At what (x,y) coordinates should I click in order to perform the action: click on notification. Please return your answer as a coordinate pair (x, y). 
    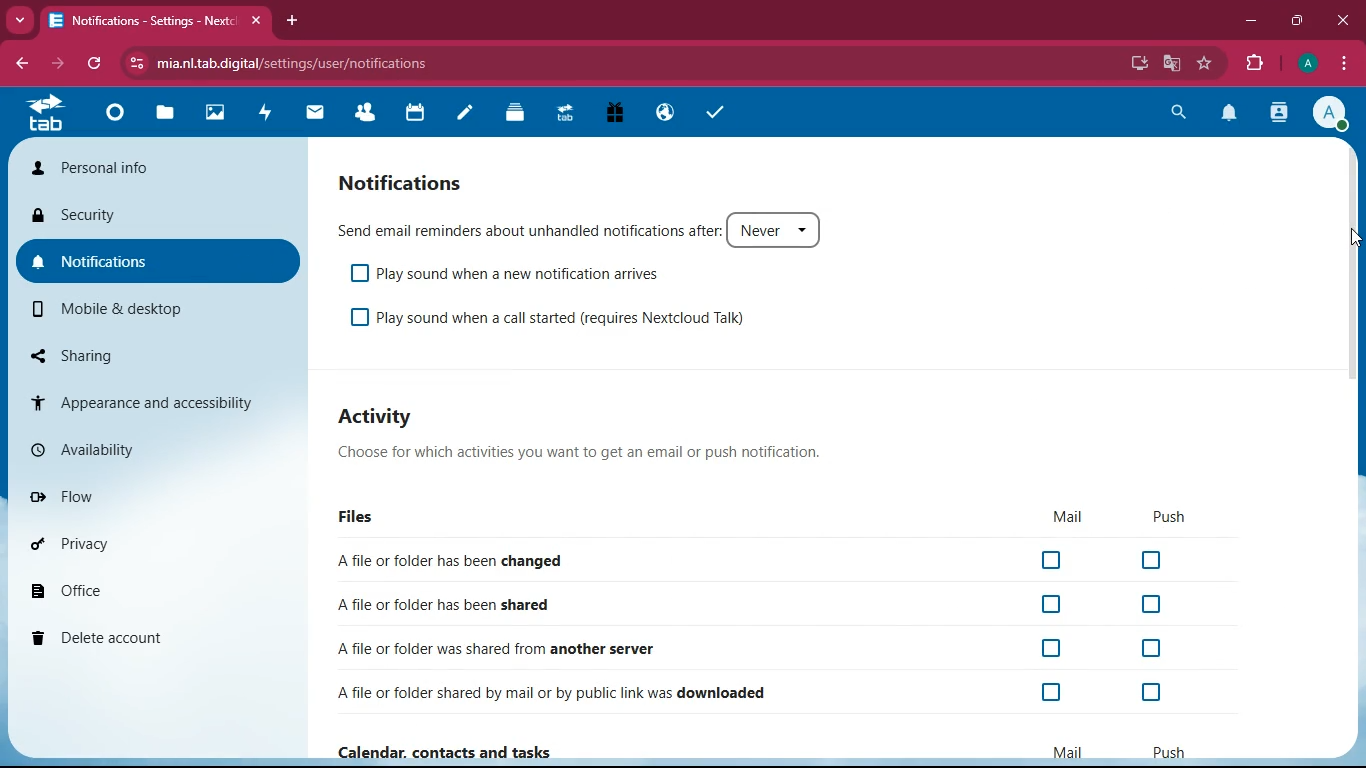
    Looking at the image, I should click on (1230, 114).